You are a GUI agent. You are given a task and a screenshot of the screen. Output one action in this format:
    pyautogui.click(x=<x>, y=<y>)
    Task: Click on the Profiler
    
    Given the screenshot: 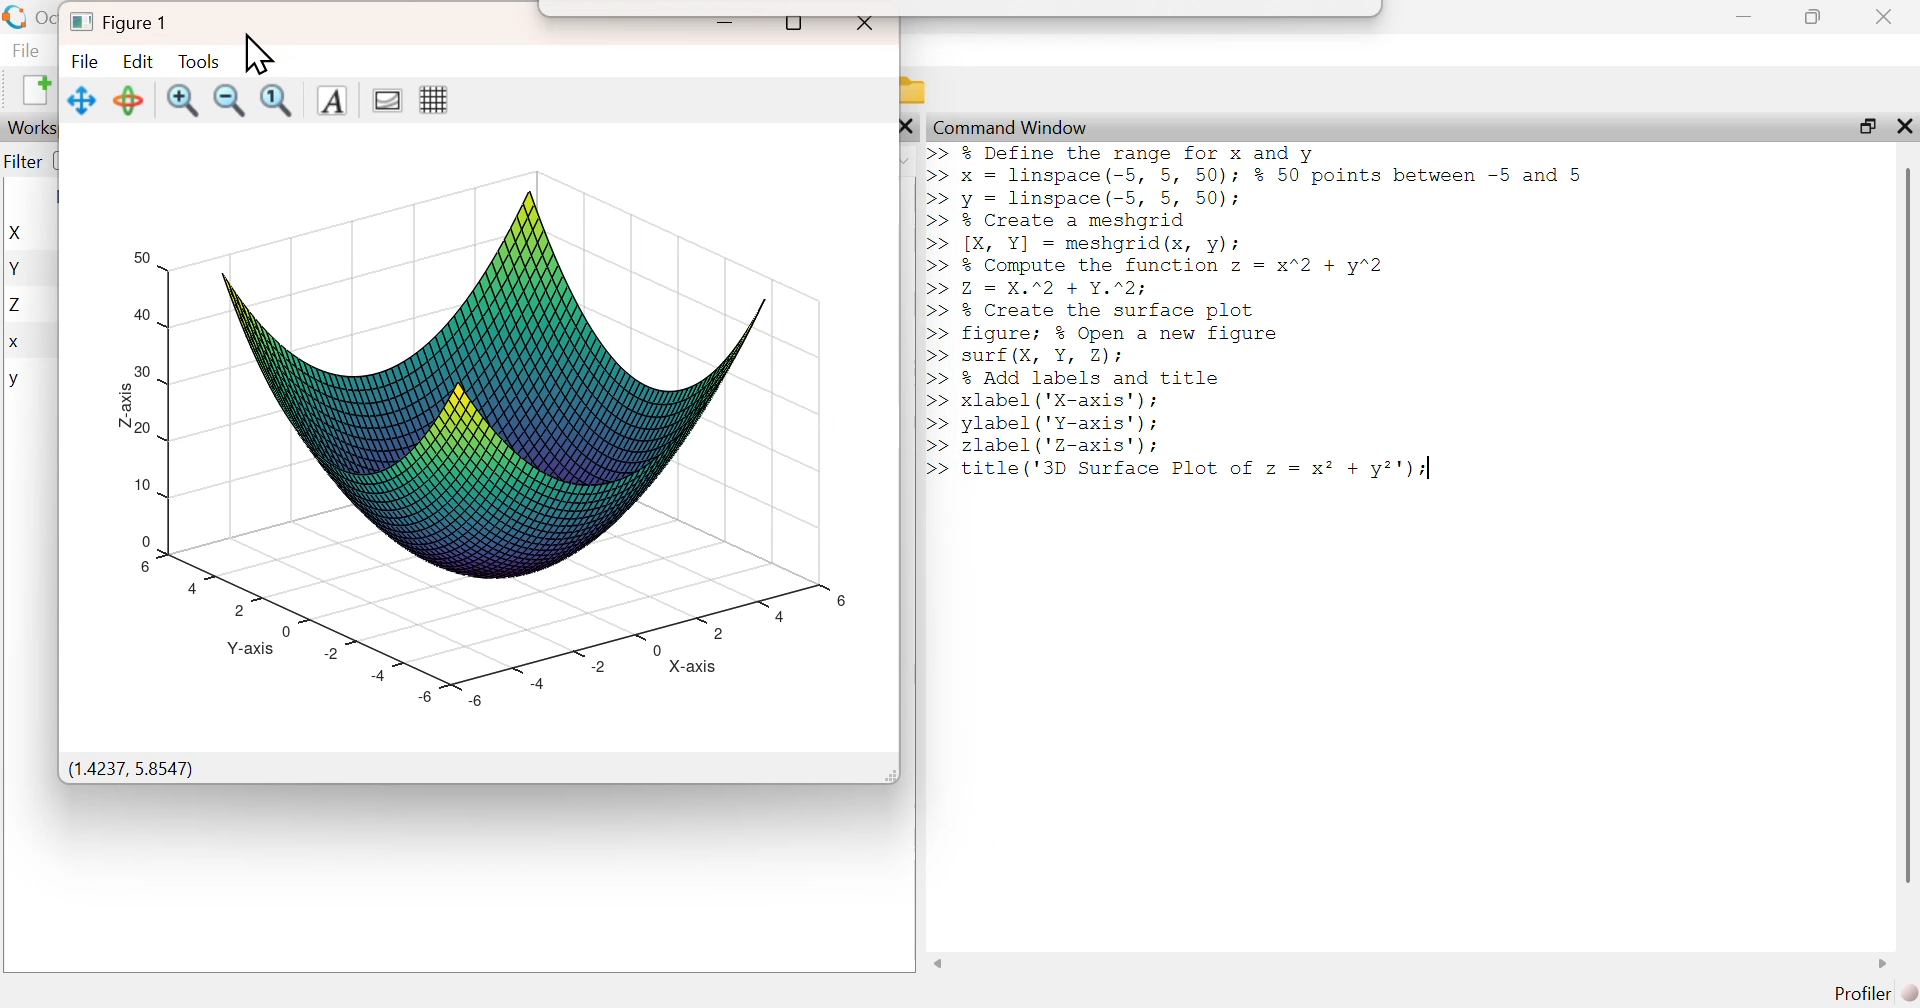 What is the action you would take?
    pyautogui.click(x=1875, y=994)
    